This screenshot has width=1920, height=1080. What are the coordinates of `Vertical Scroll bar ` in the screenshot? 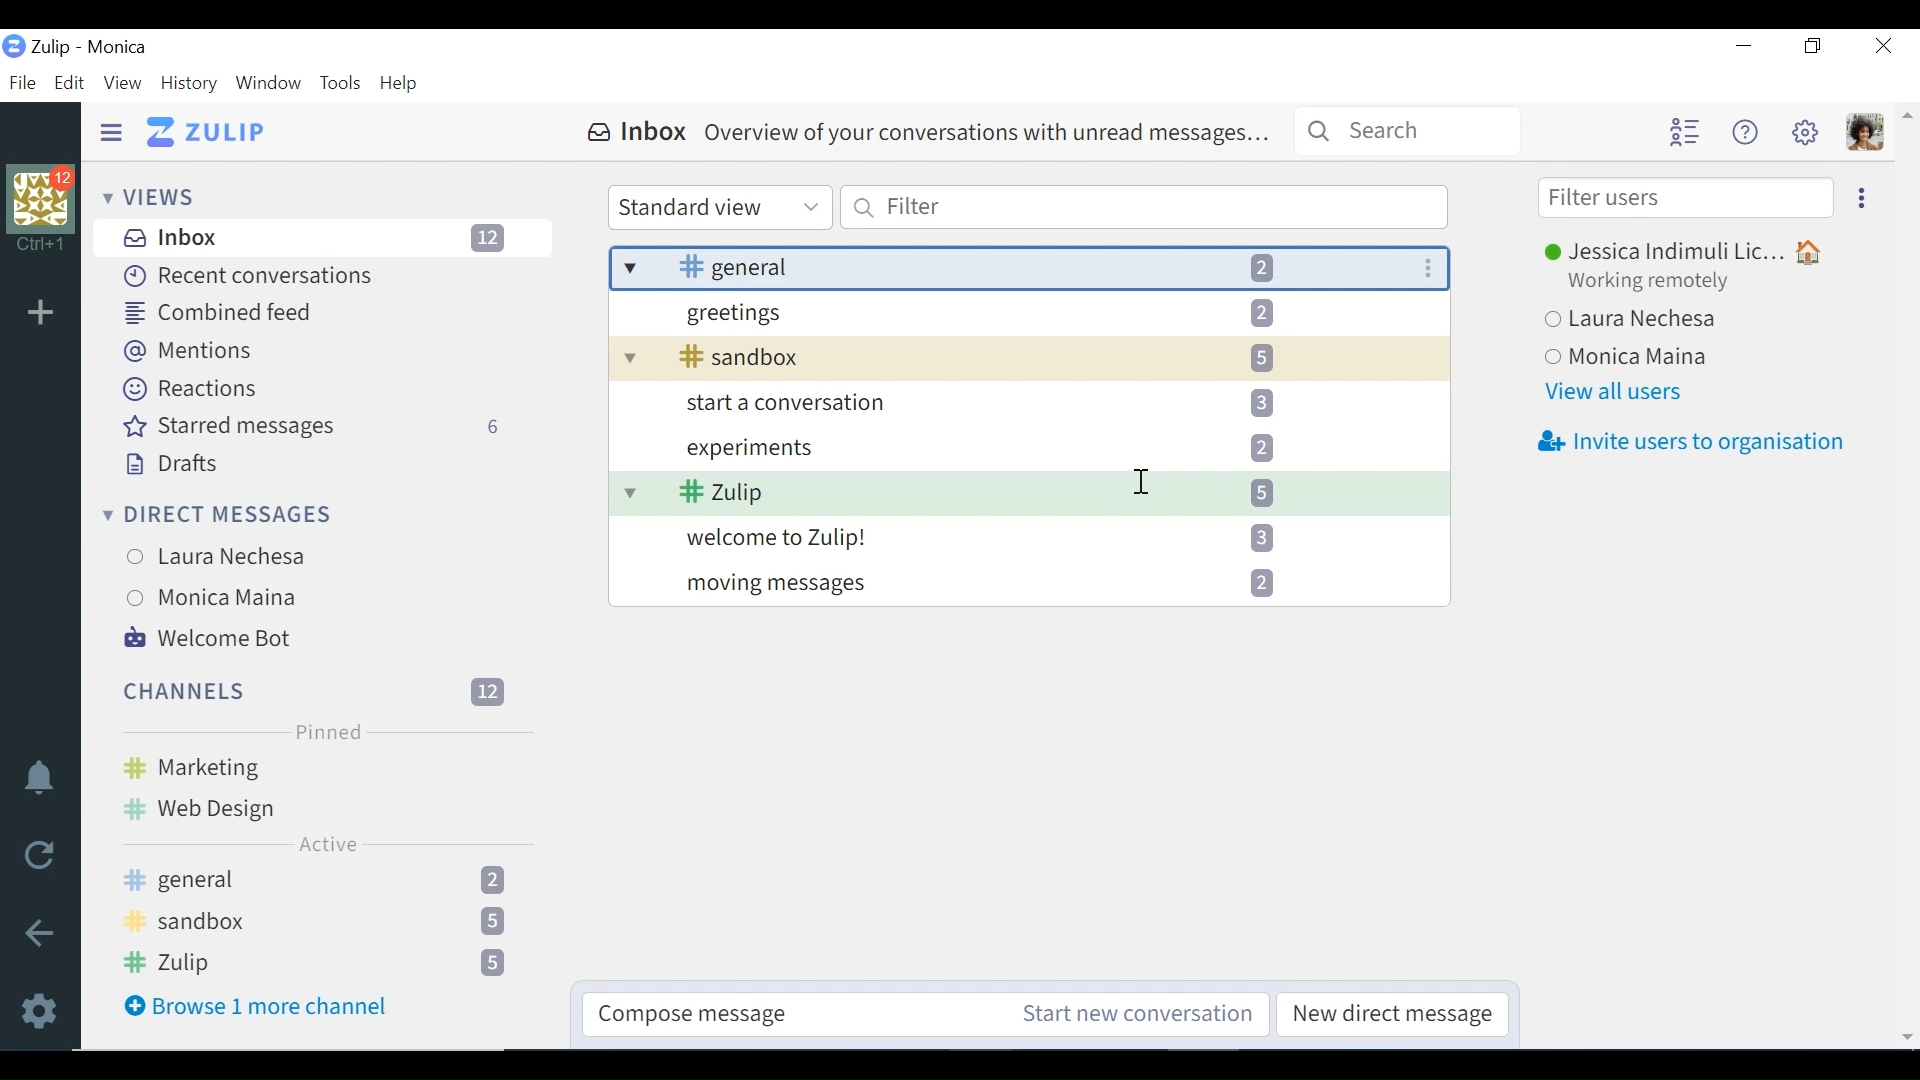 It's located at (1908, 349).